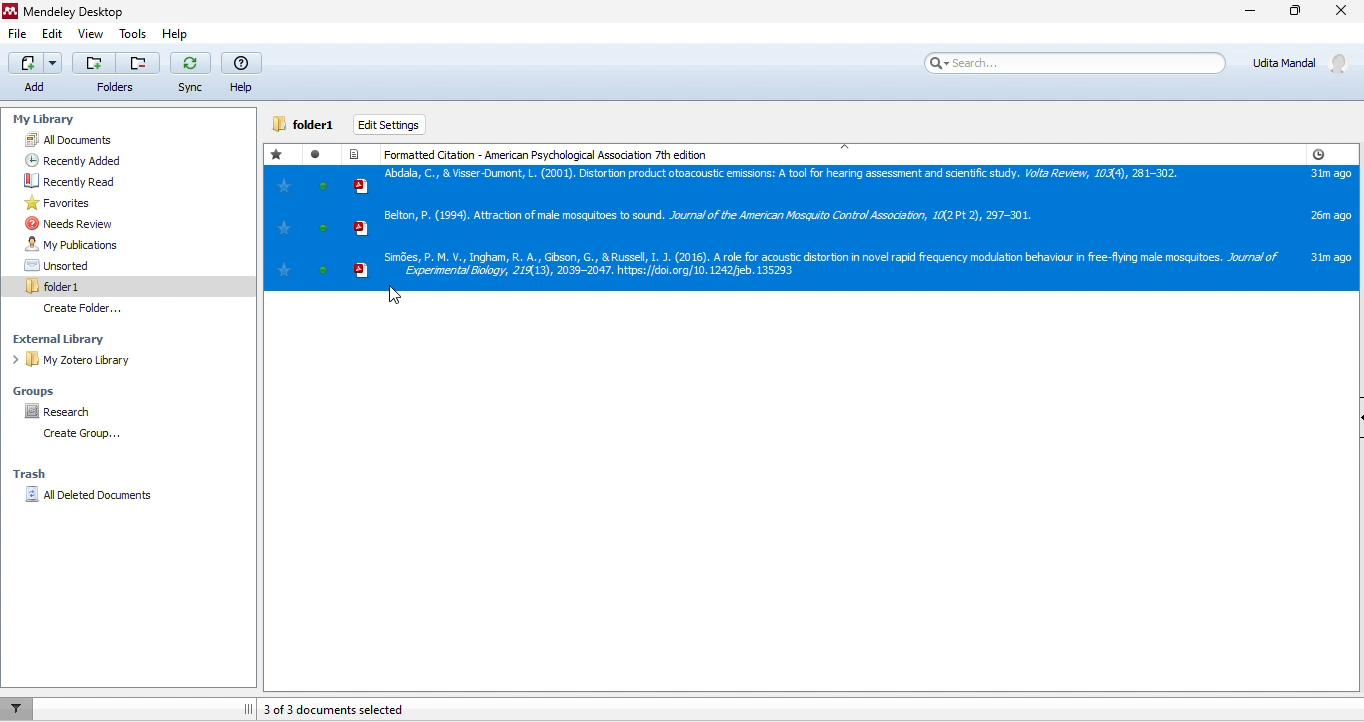  What do you see at coordinates (320, 153) in the screenshot?
I see `read / unread` at bounding box center [320, 153].